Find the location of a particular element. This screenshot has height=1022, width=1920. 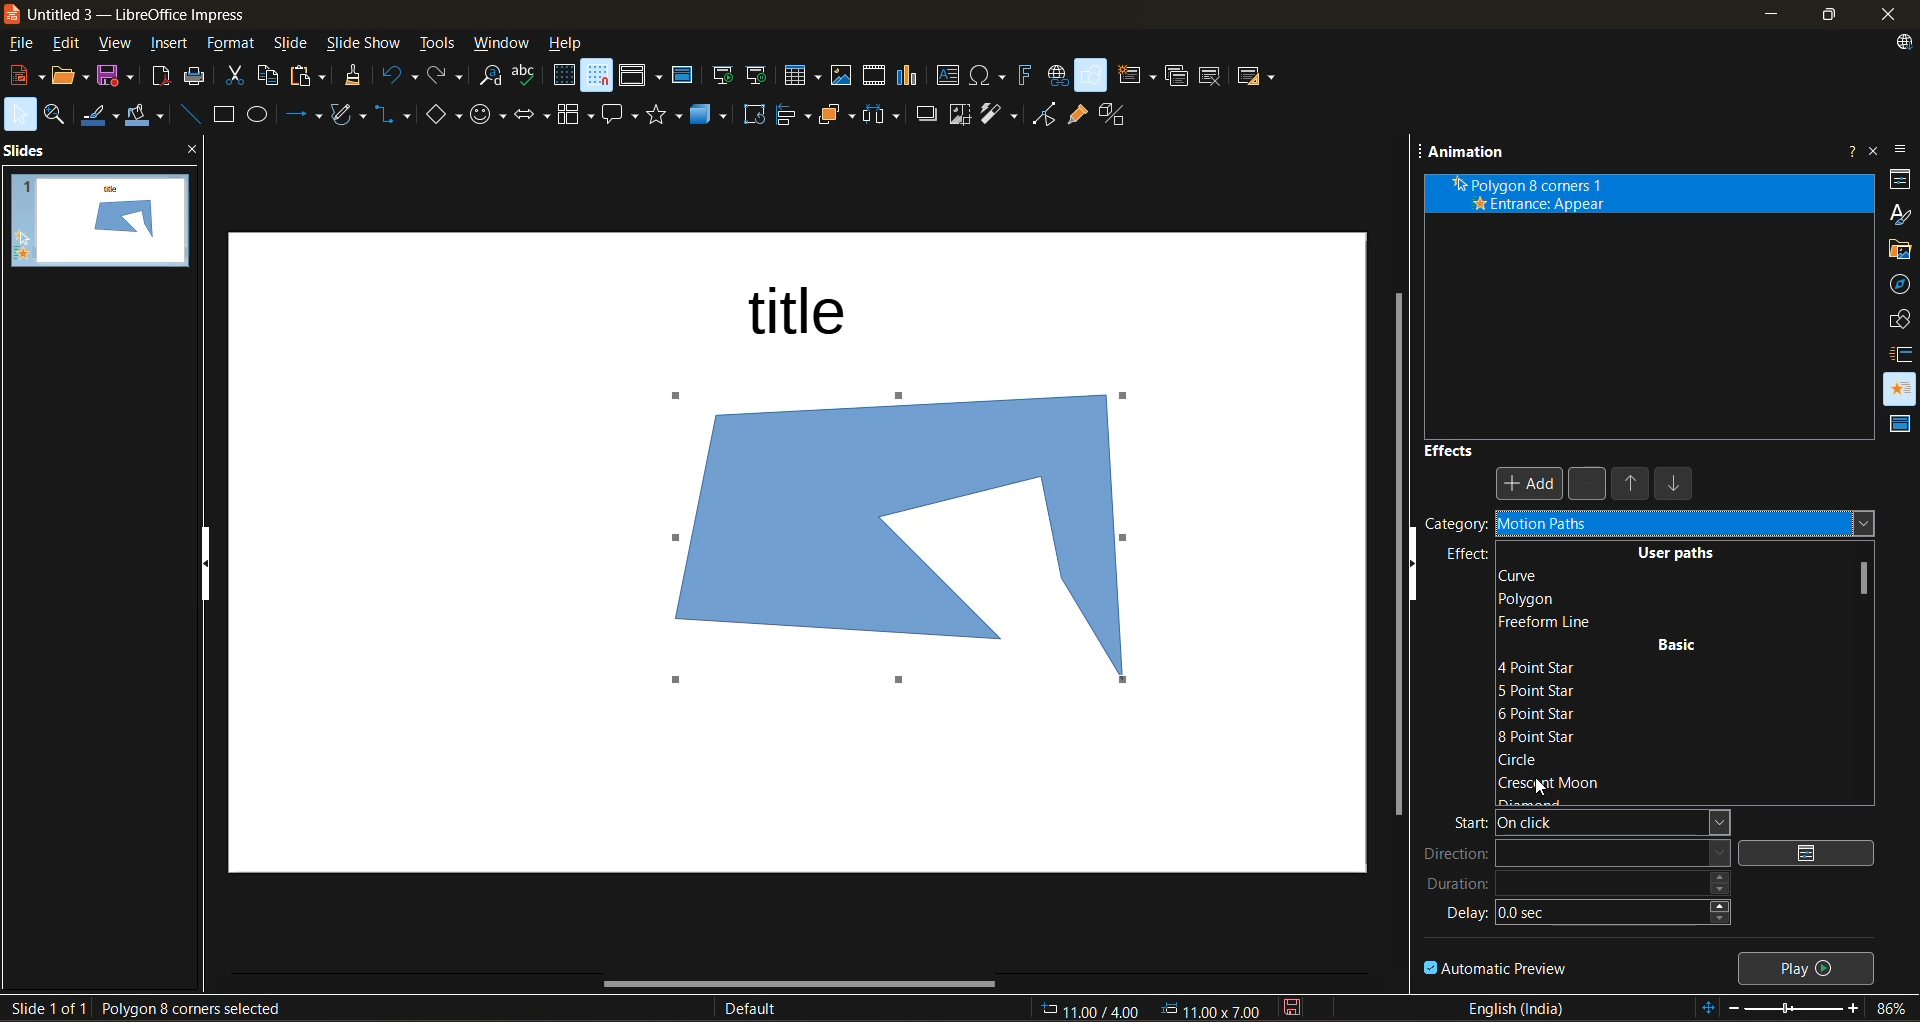

spelling is located at coordinates (527, 75).